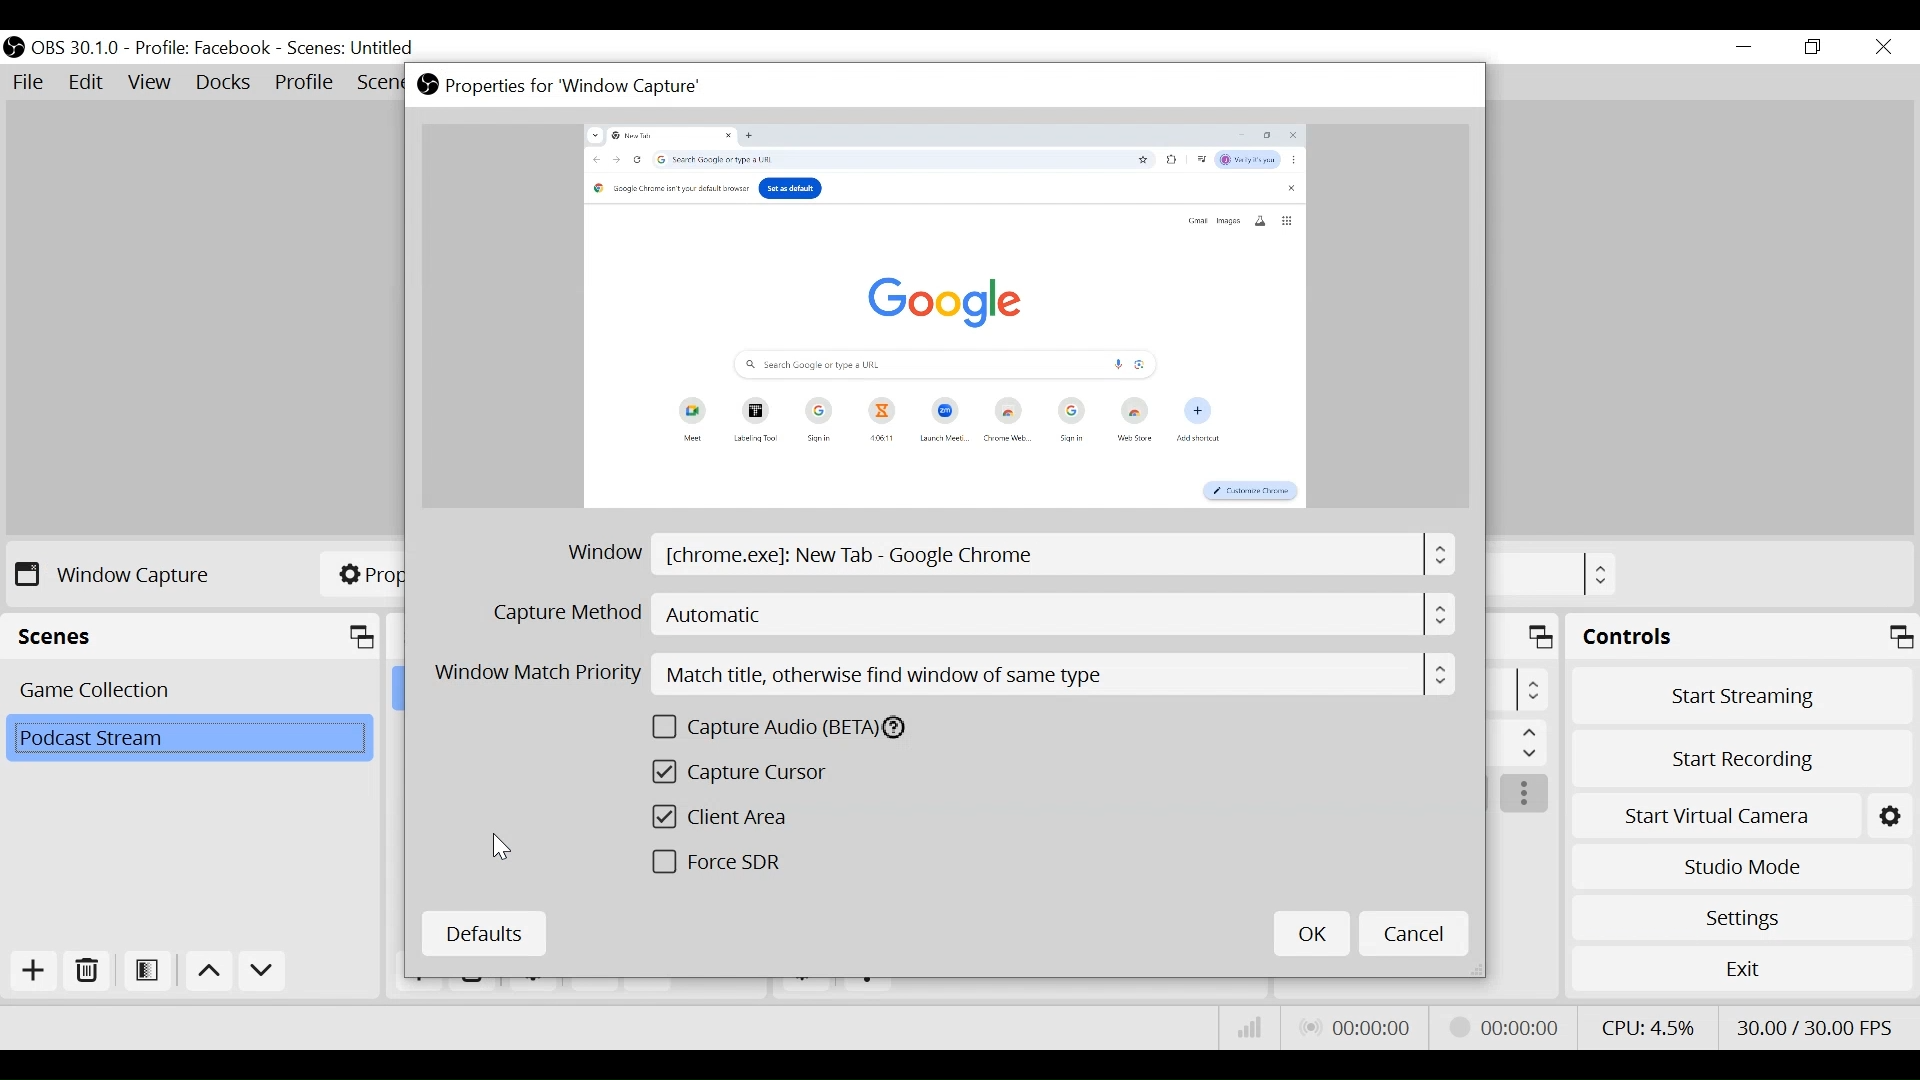  Describe the element at coordinates (969, 615) in the screenshot. I see `Capture Method` at that location.